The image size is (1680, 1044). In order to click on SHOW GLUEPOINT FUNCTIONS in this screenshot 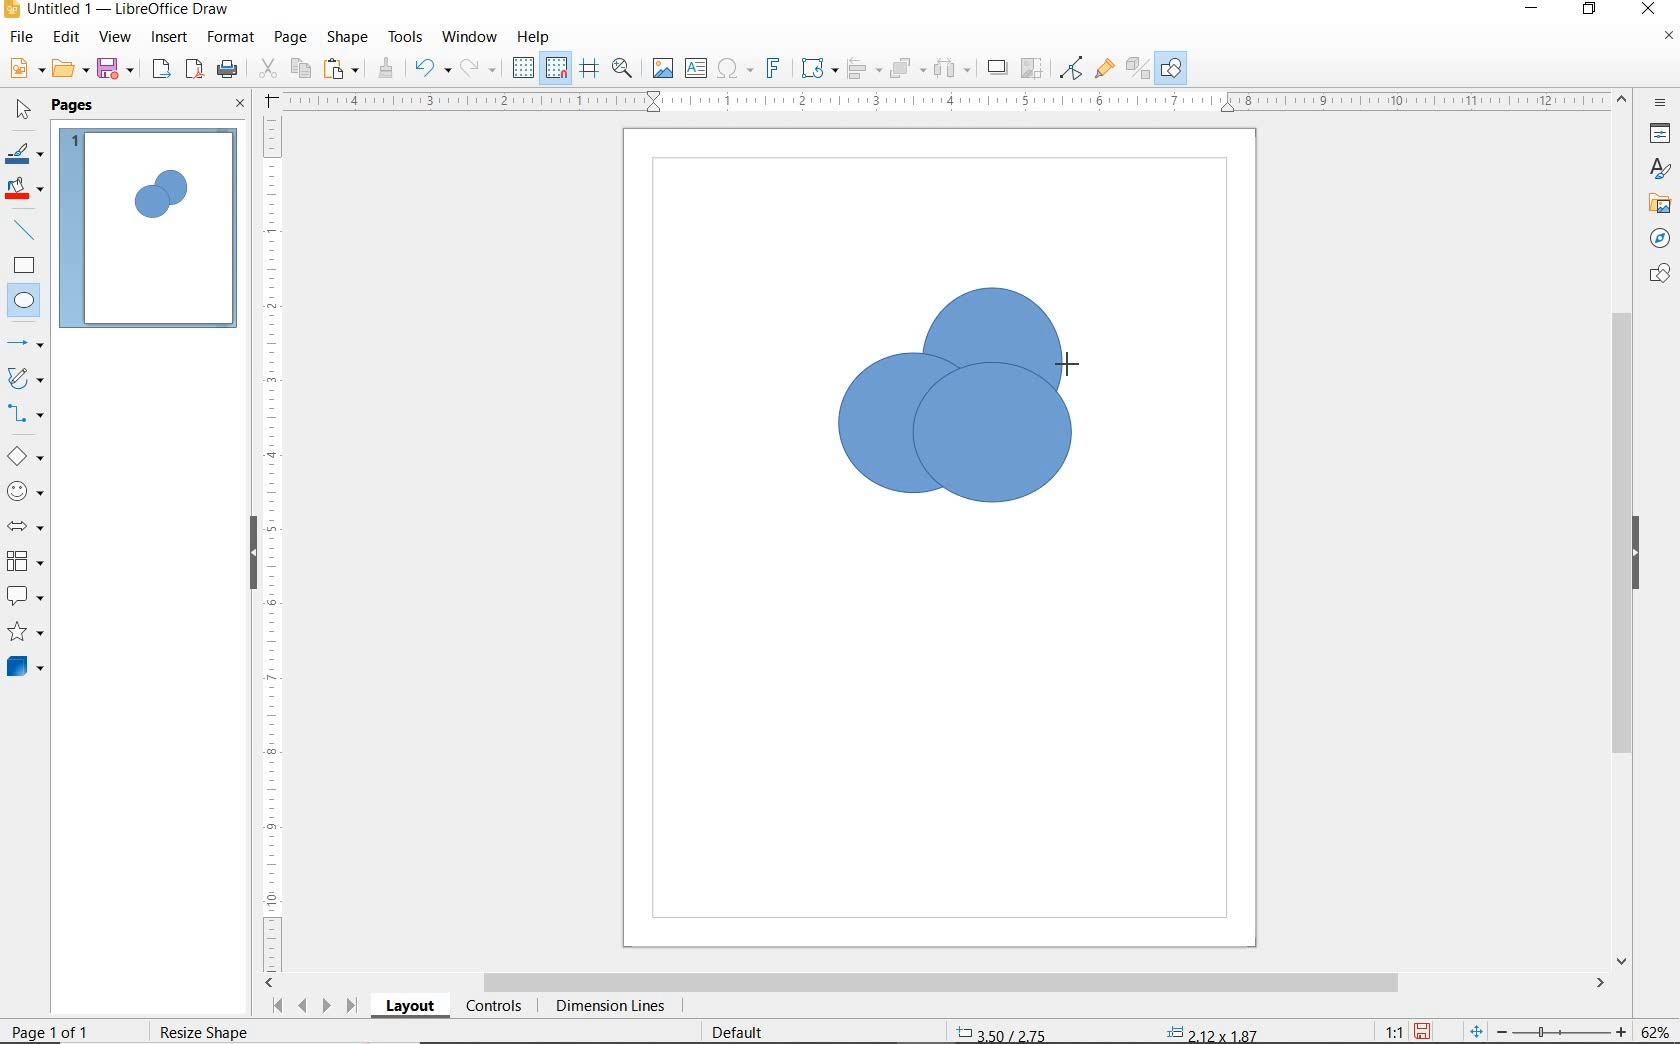, I will do `click(1104, 69)`.